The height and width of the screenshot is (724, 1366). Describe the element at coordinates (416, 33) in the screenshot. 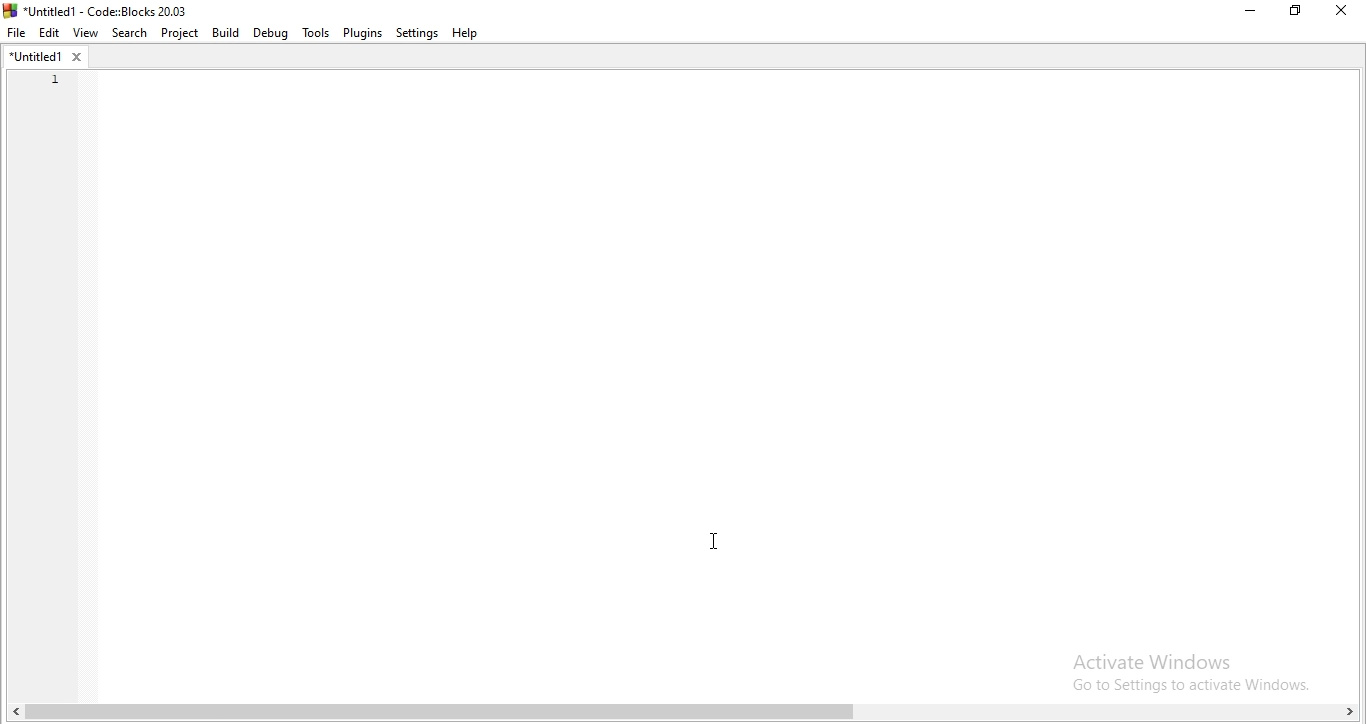

I see `Settings ` at that location.